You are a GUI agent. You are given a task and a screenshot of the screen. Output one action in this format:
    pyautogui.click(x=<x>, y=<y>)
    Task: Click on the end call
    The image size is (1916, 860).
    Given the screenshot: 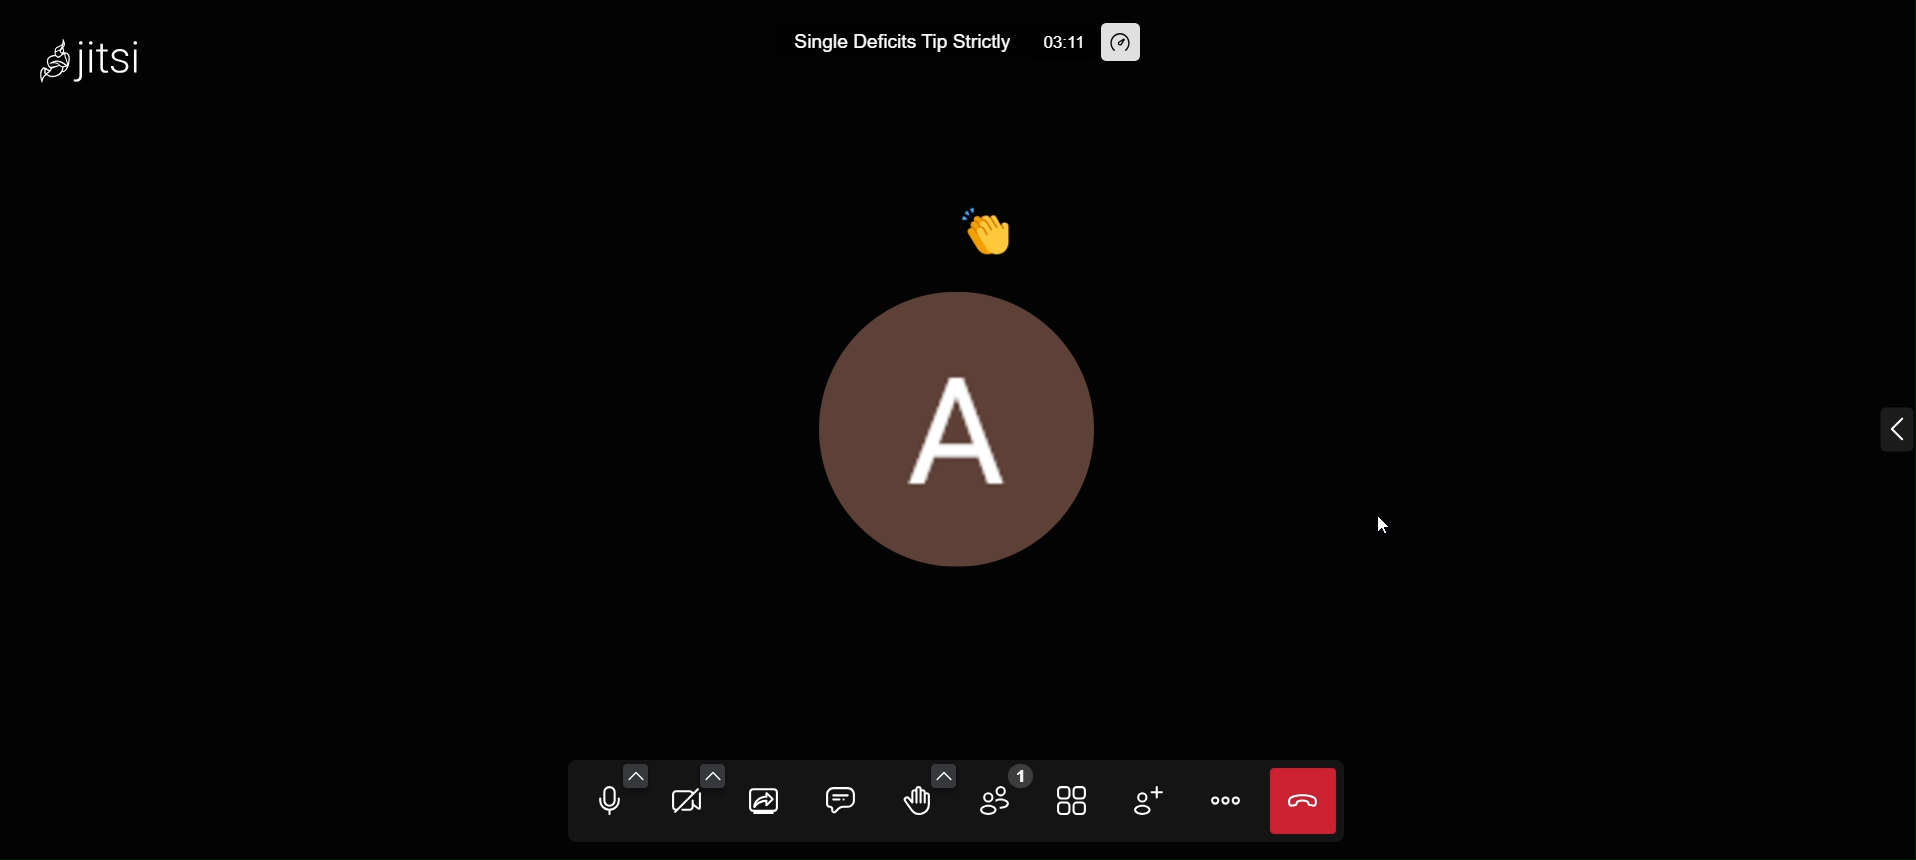 What is the action you would take?
    pyautogui.click(x=1308, y=799)
    